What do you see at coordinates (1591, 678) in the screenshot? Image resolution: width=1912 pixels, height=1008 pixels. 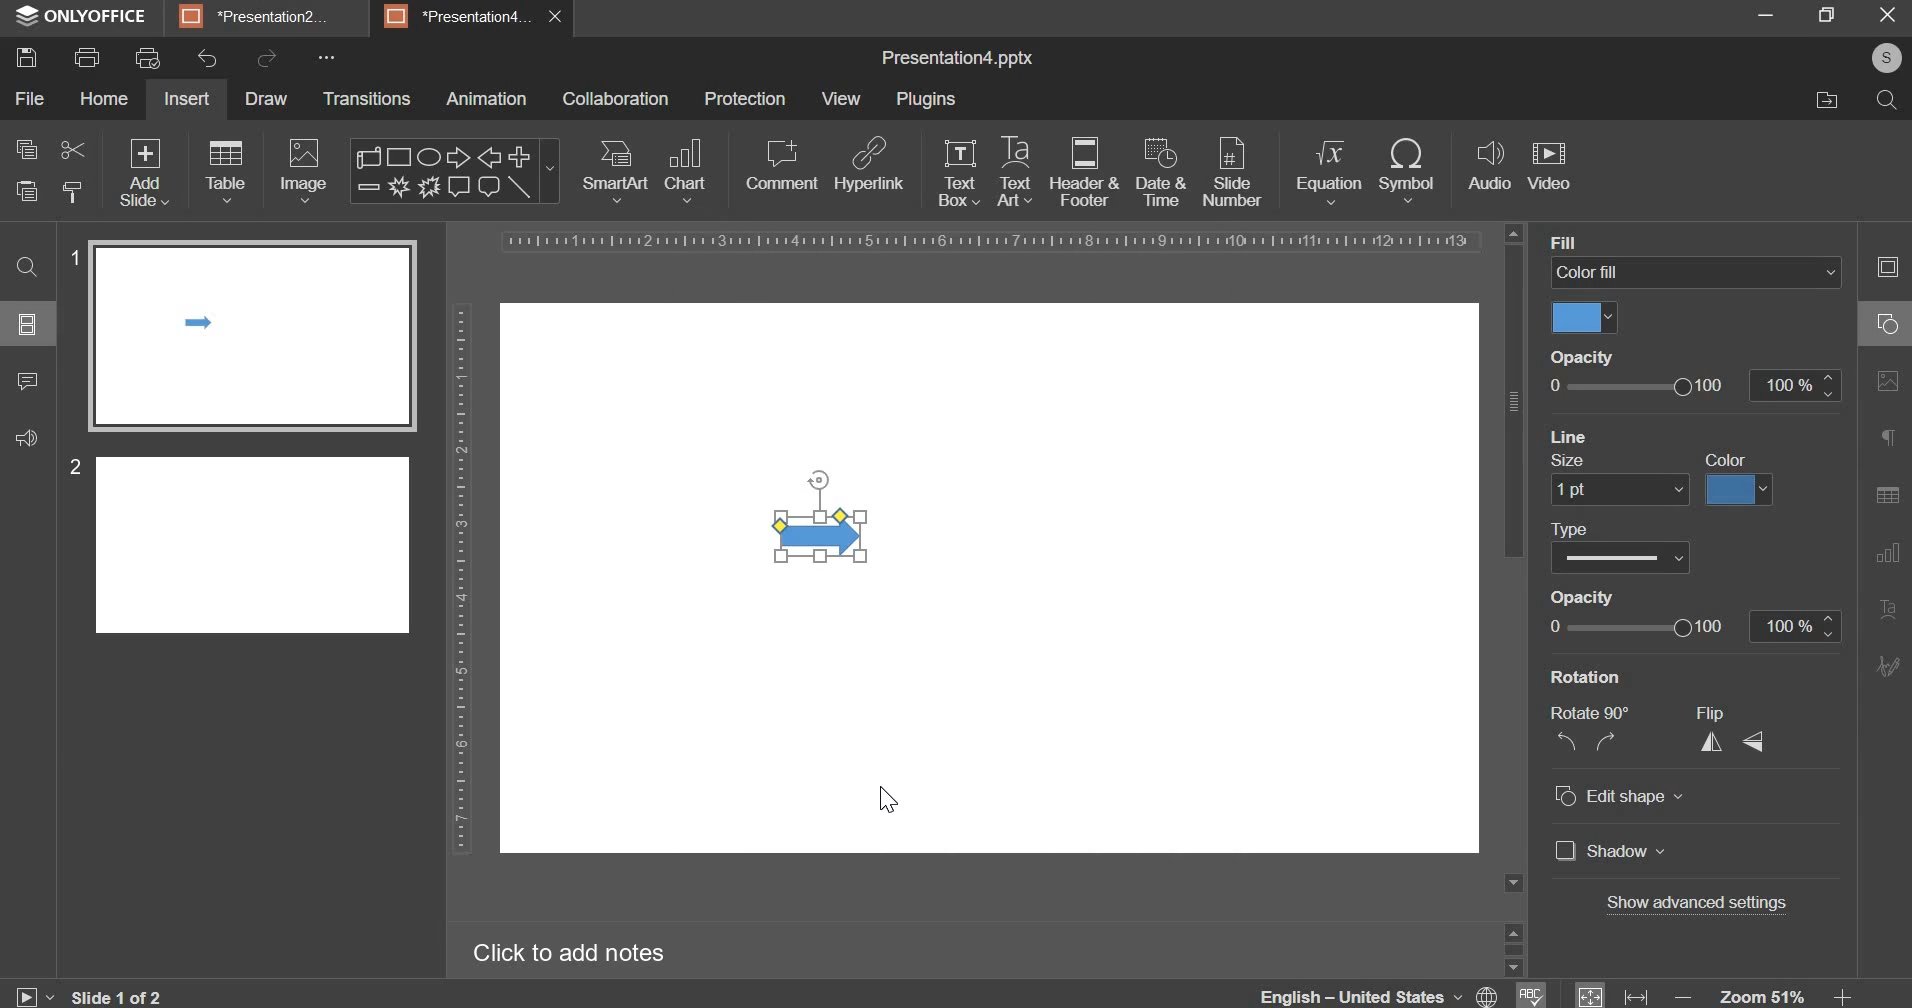 I see `Rotation` at bounding box center [1591, 678].